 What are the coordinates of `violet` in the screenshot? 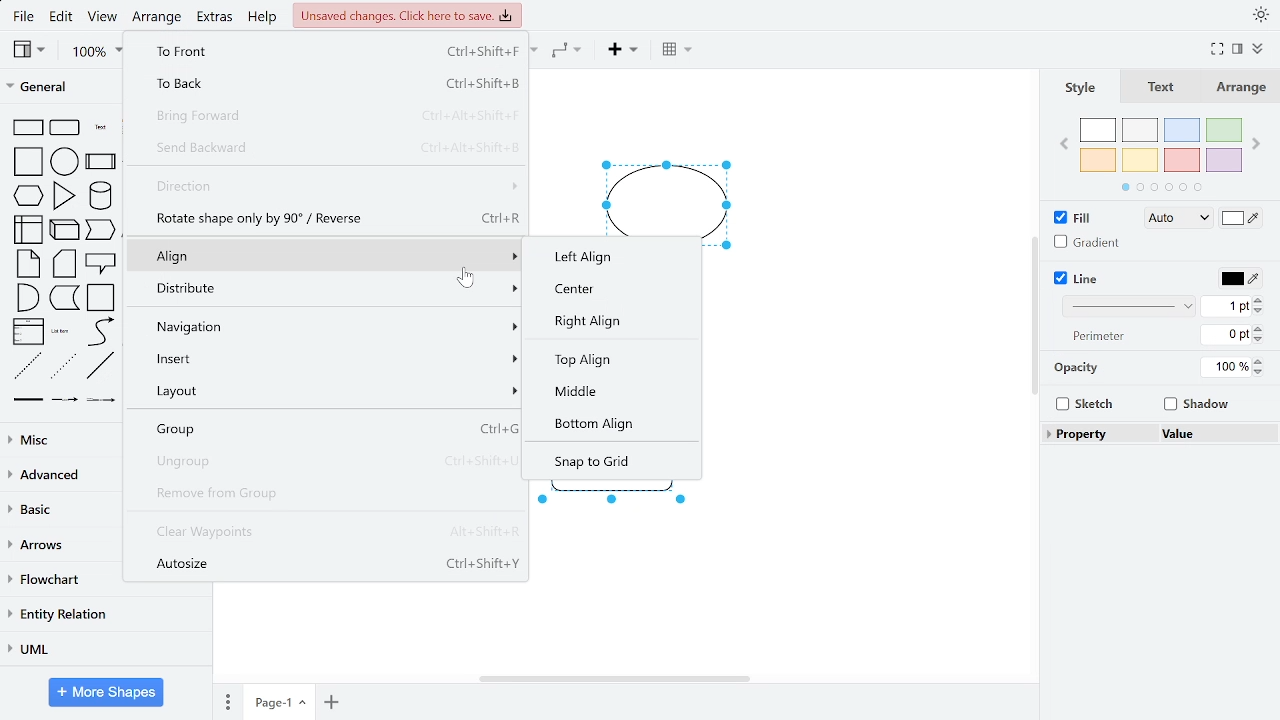 It's located at (1223, 160).